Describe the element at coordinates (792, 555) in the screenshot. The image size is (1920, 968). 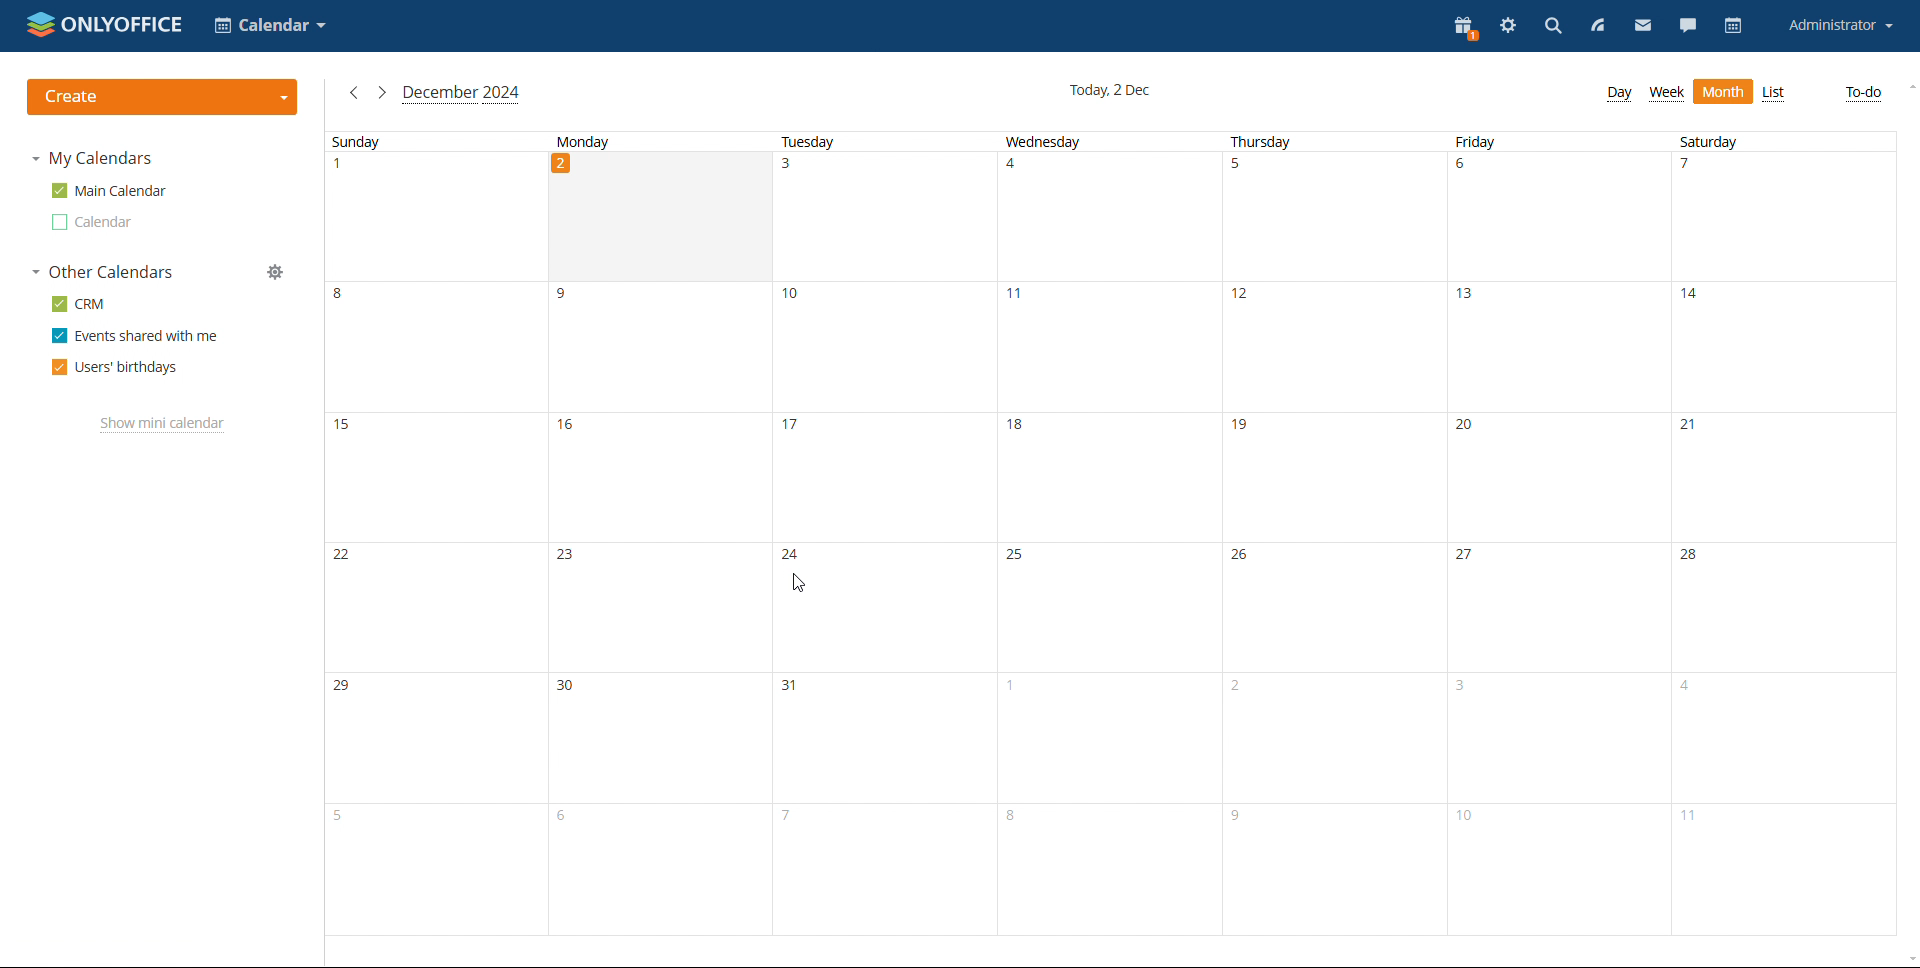
I see `24` at that location.